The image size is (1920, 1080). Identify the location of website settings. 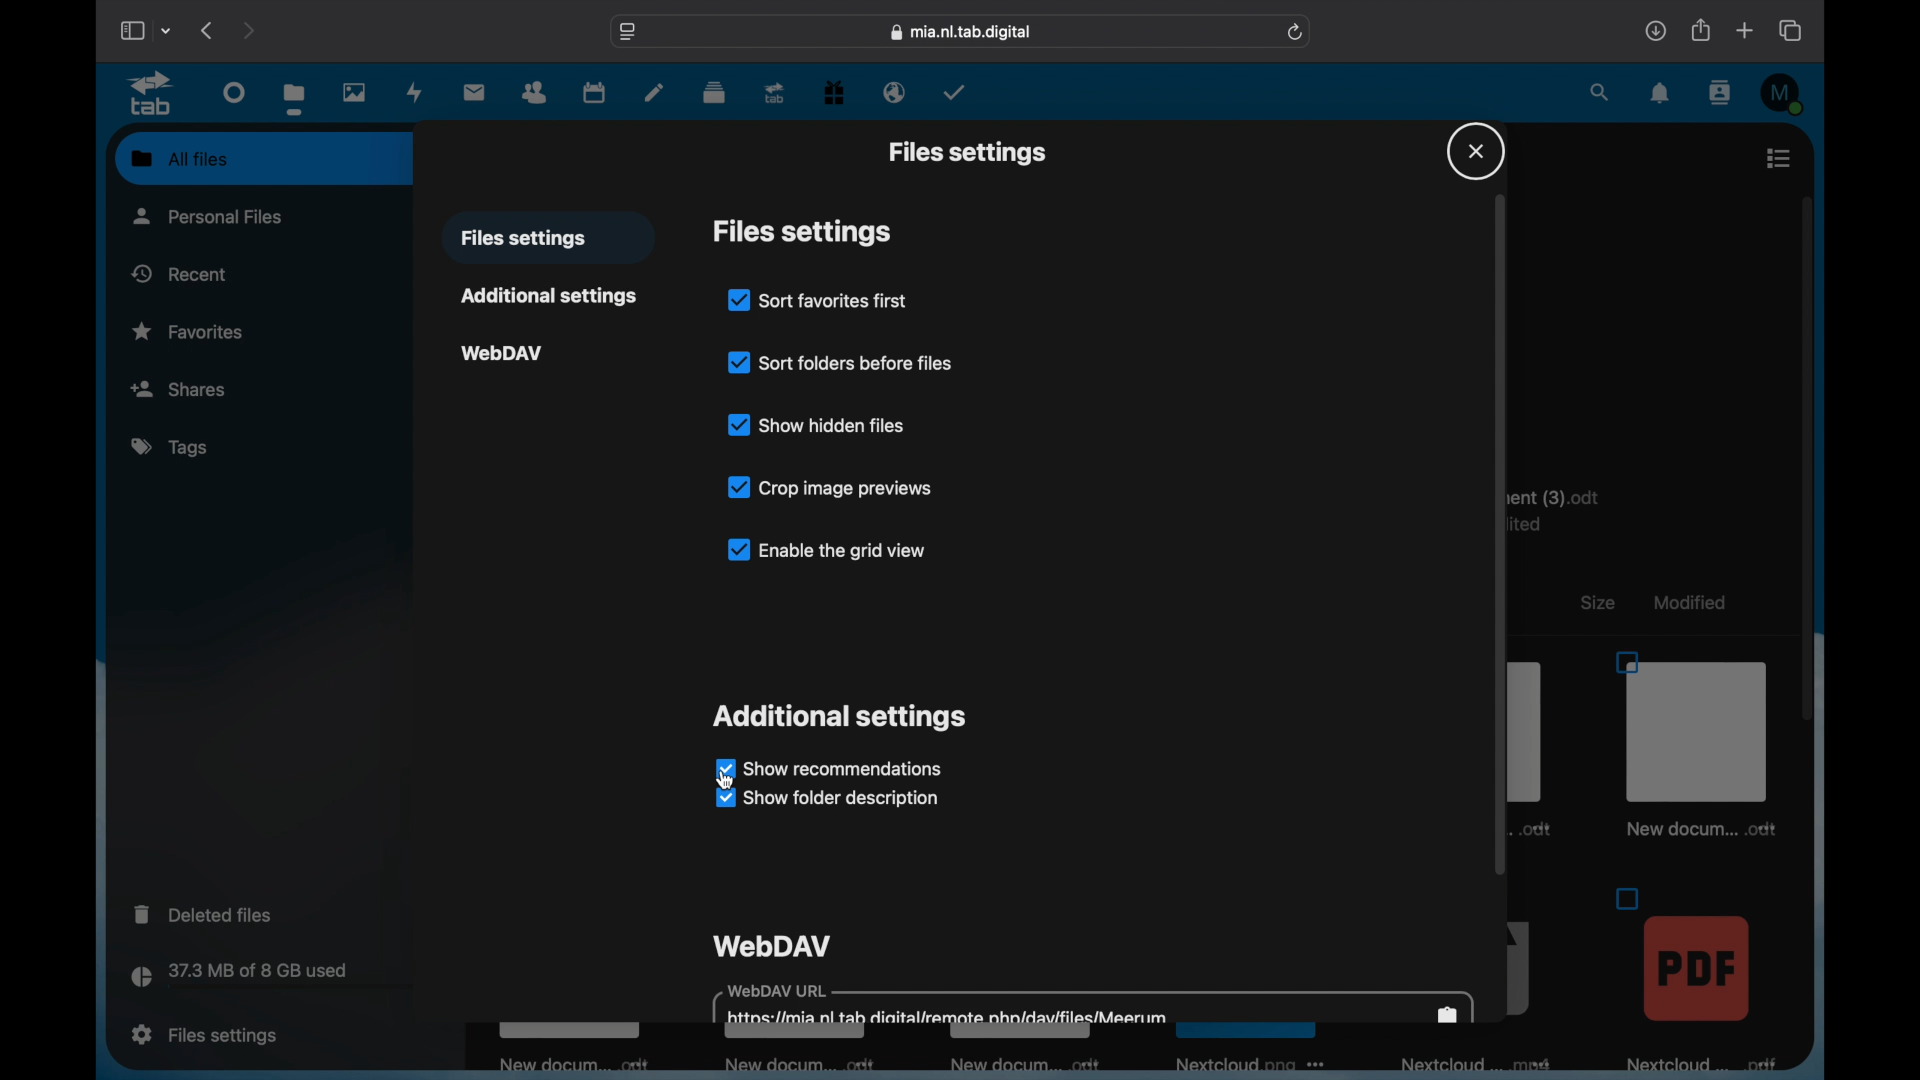
(628, 31).